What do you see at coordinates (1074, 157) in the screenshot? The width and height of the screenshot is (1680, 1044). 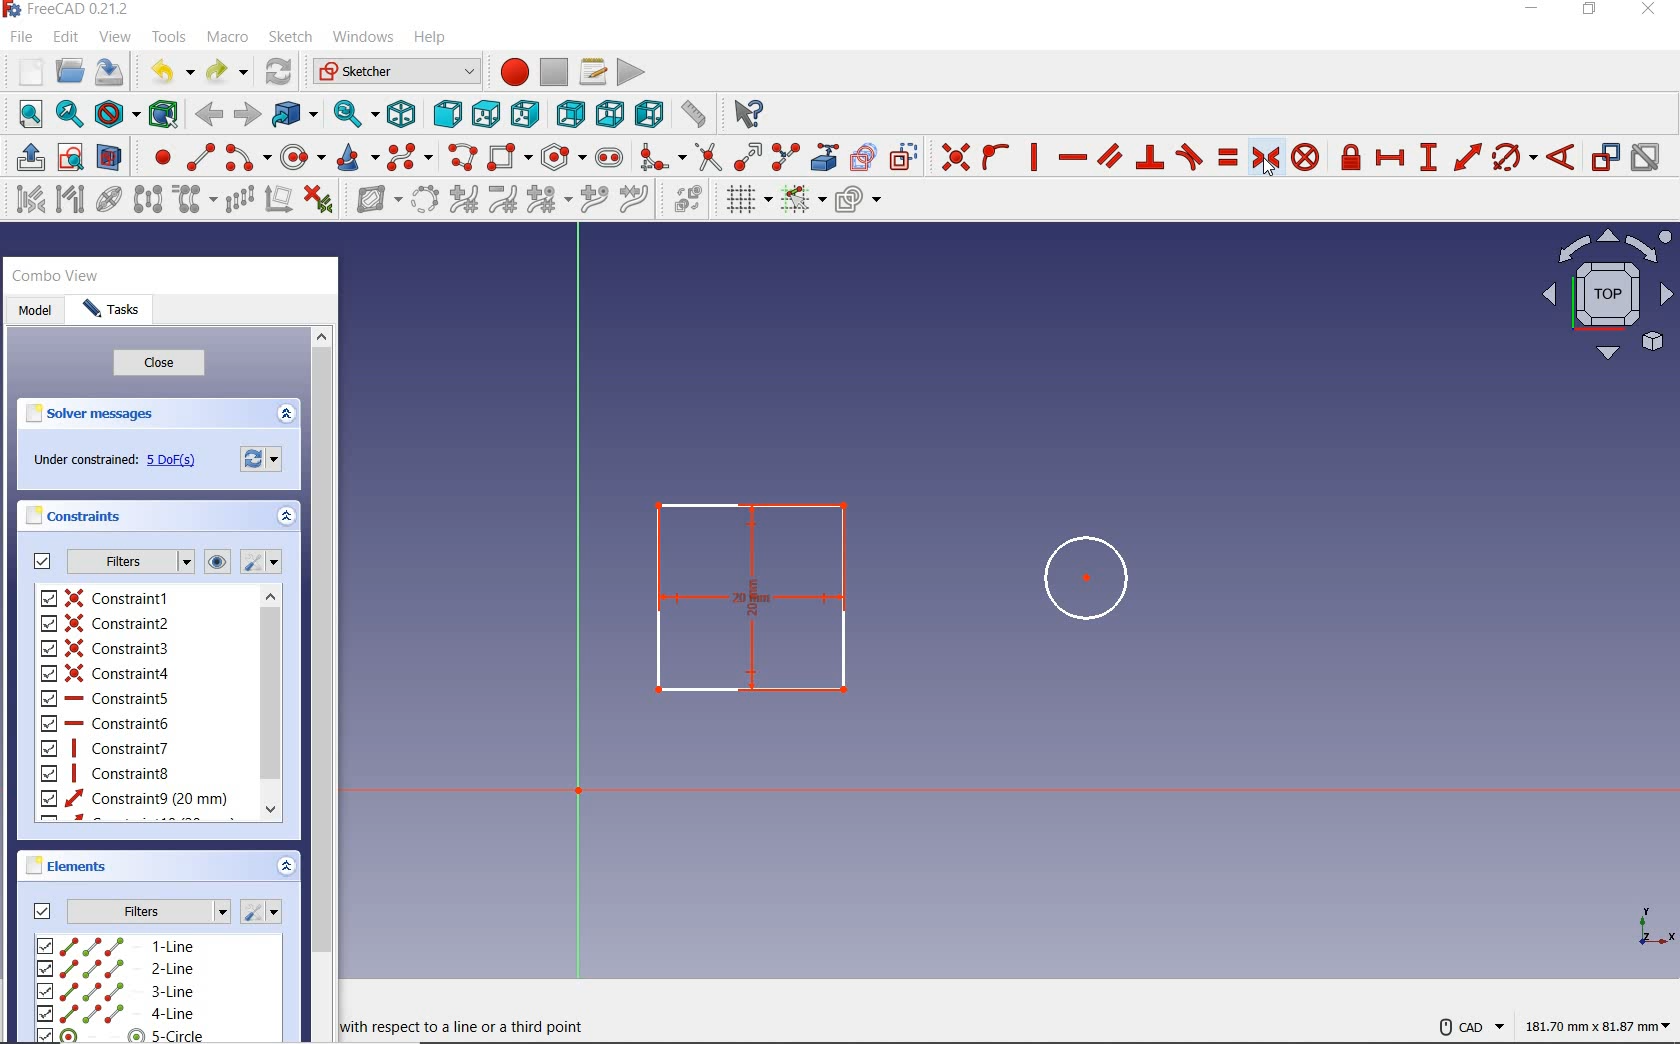 I see `constrain horizontally` at bounding box center [1074, 157].